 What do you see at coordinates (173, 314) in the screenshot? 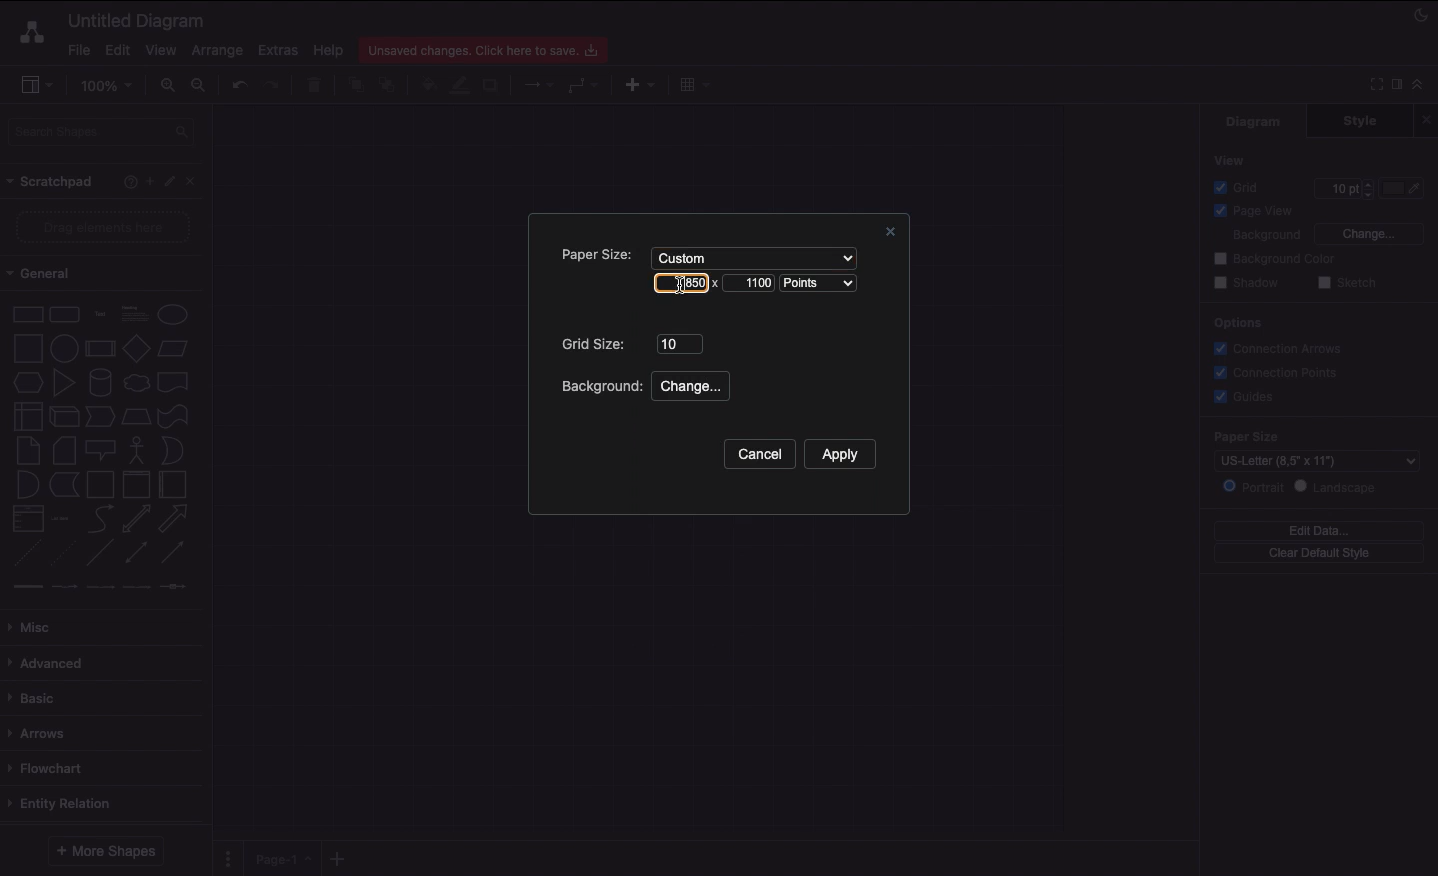
I see `Circle` at bounding box center [173, 314].